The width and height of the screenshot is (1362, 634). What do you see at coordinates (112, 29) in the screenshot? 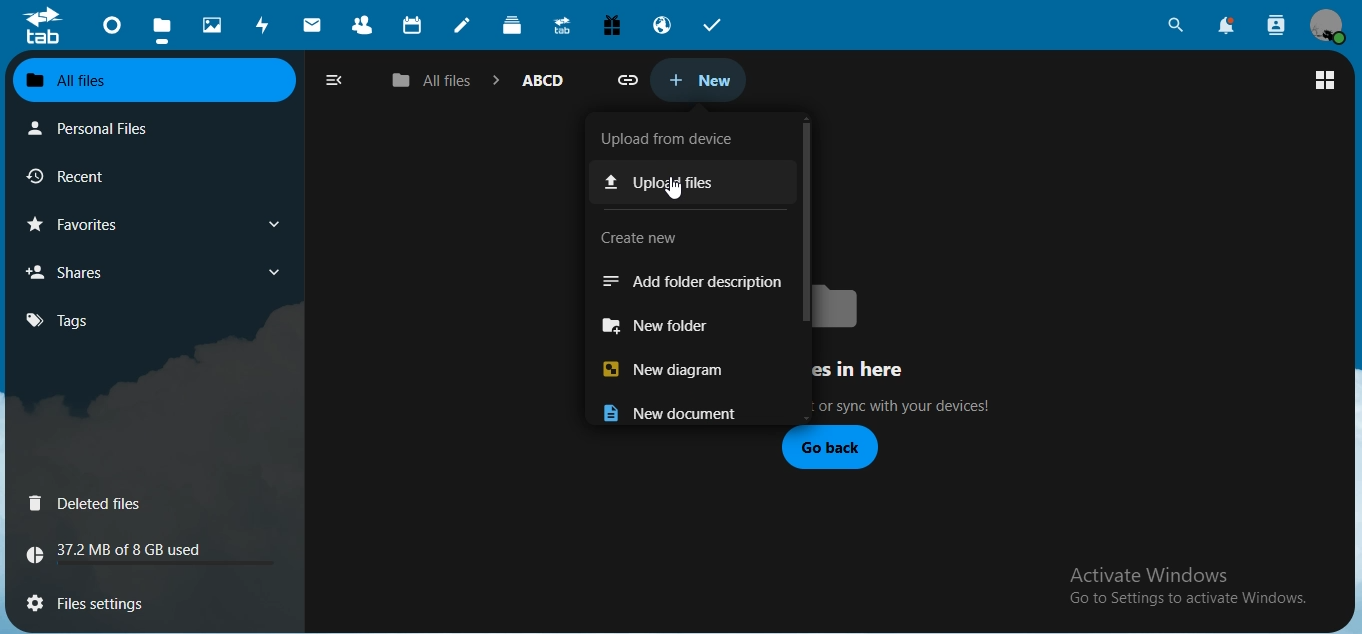
I see `dashboard` at bounding box center [112, 29].